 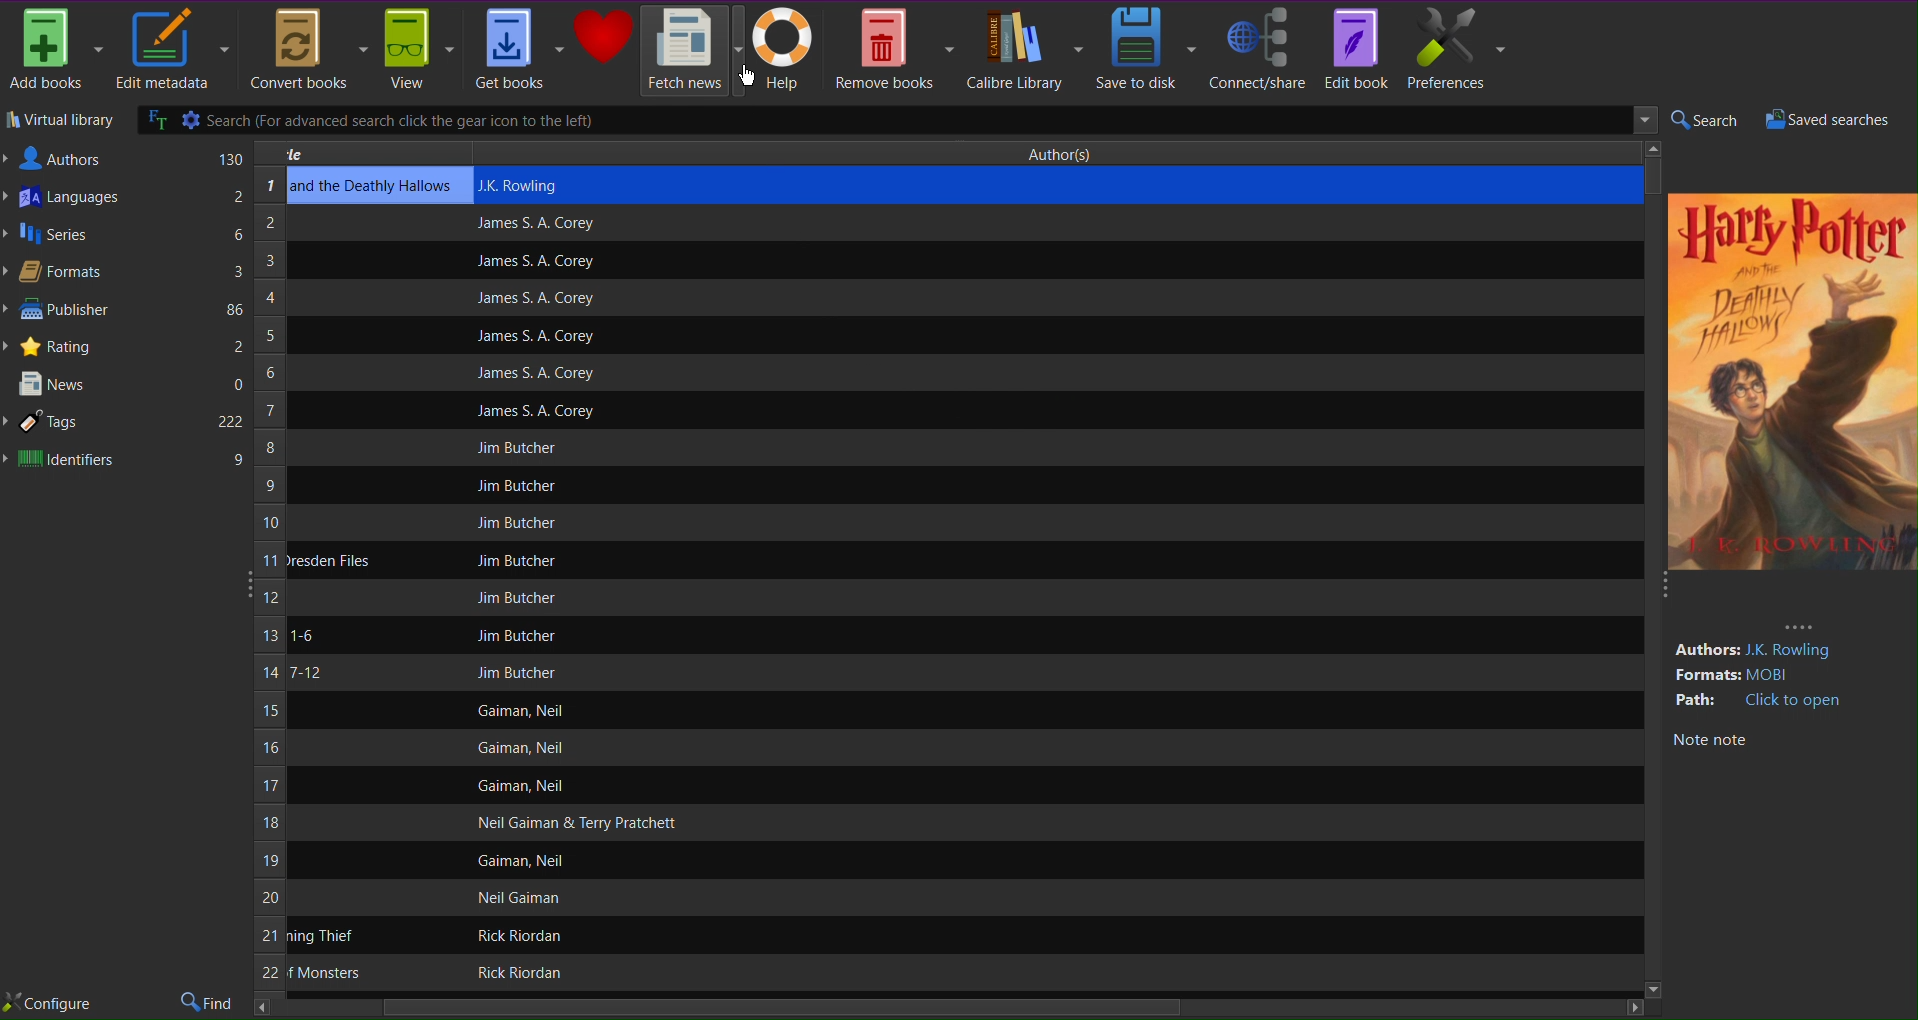 I want to click on 1-6, so click(x=302, y=635).